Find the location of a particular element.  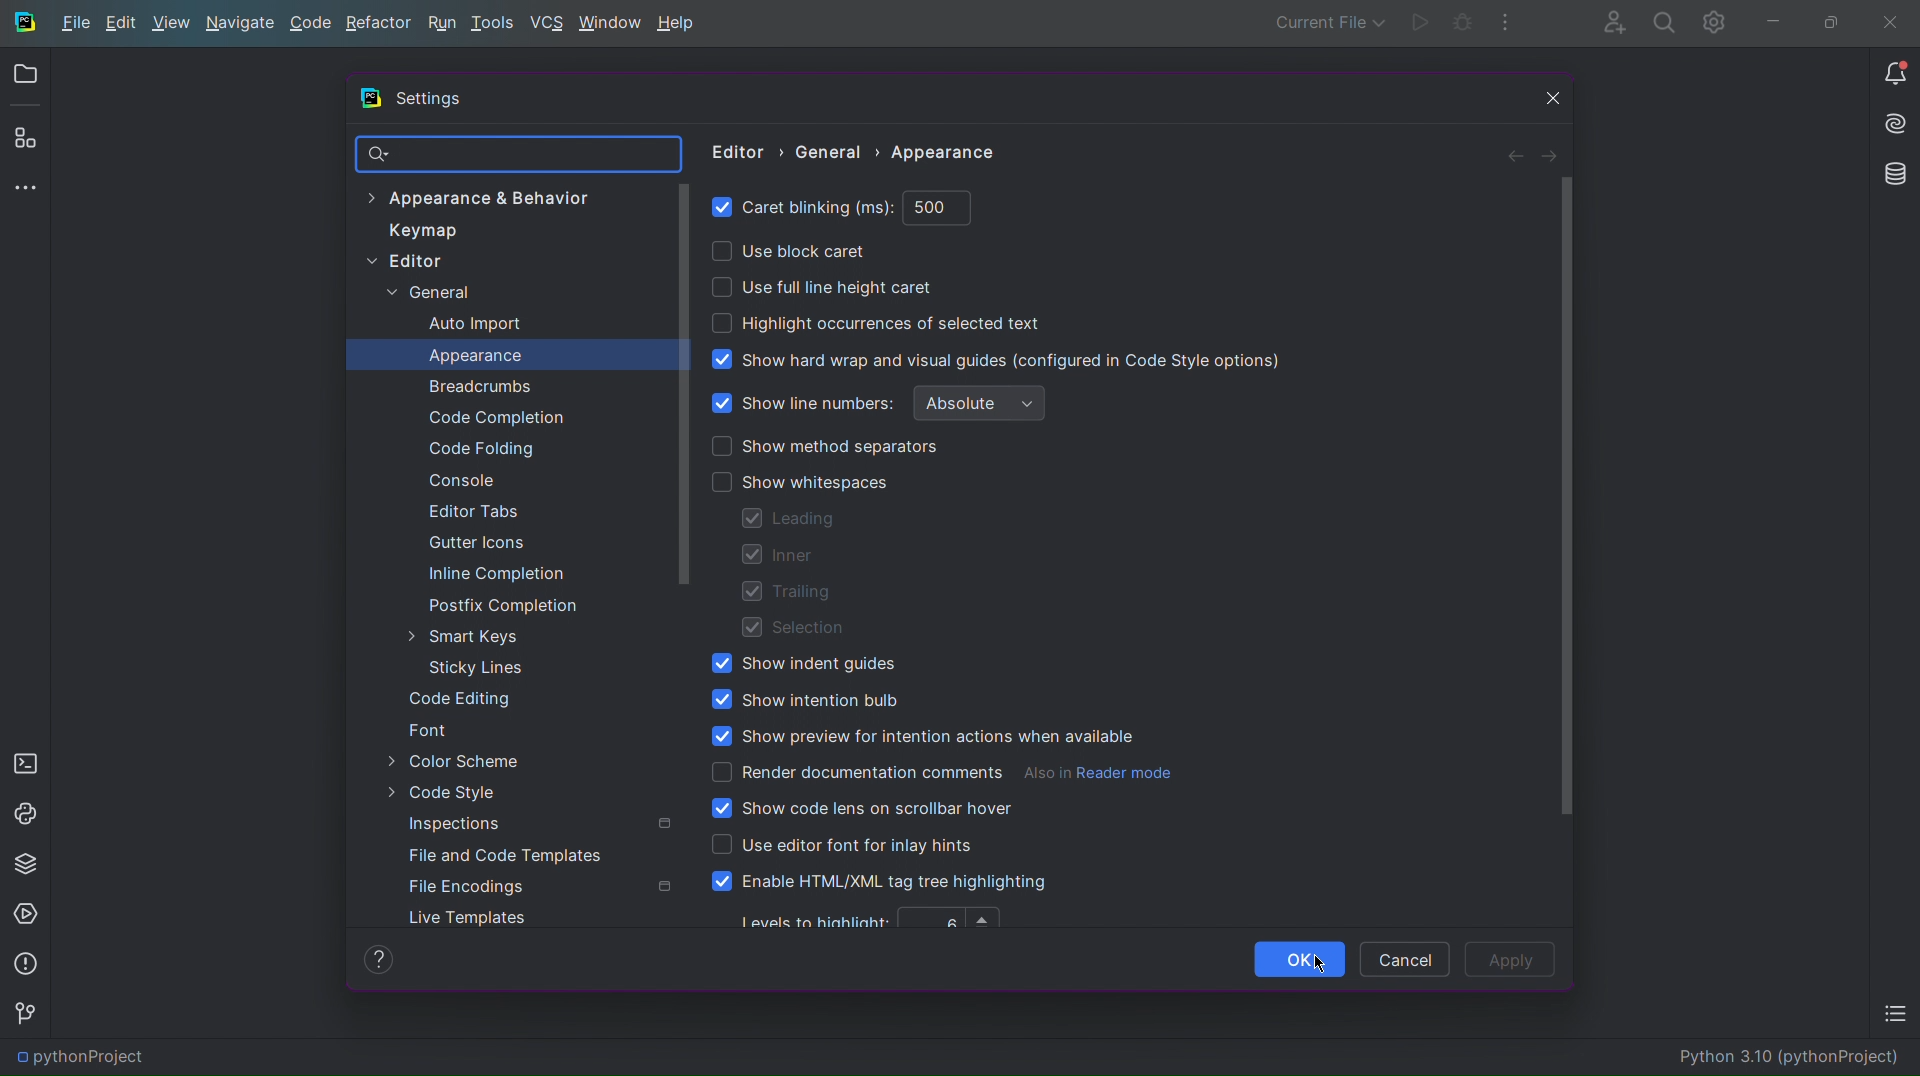

More is located at coordinates (28, 189).